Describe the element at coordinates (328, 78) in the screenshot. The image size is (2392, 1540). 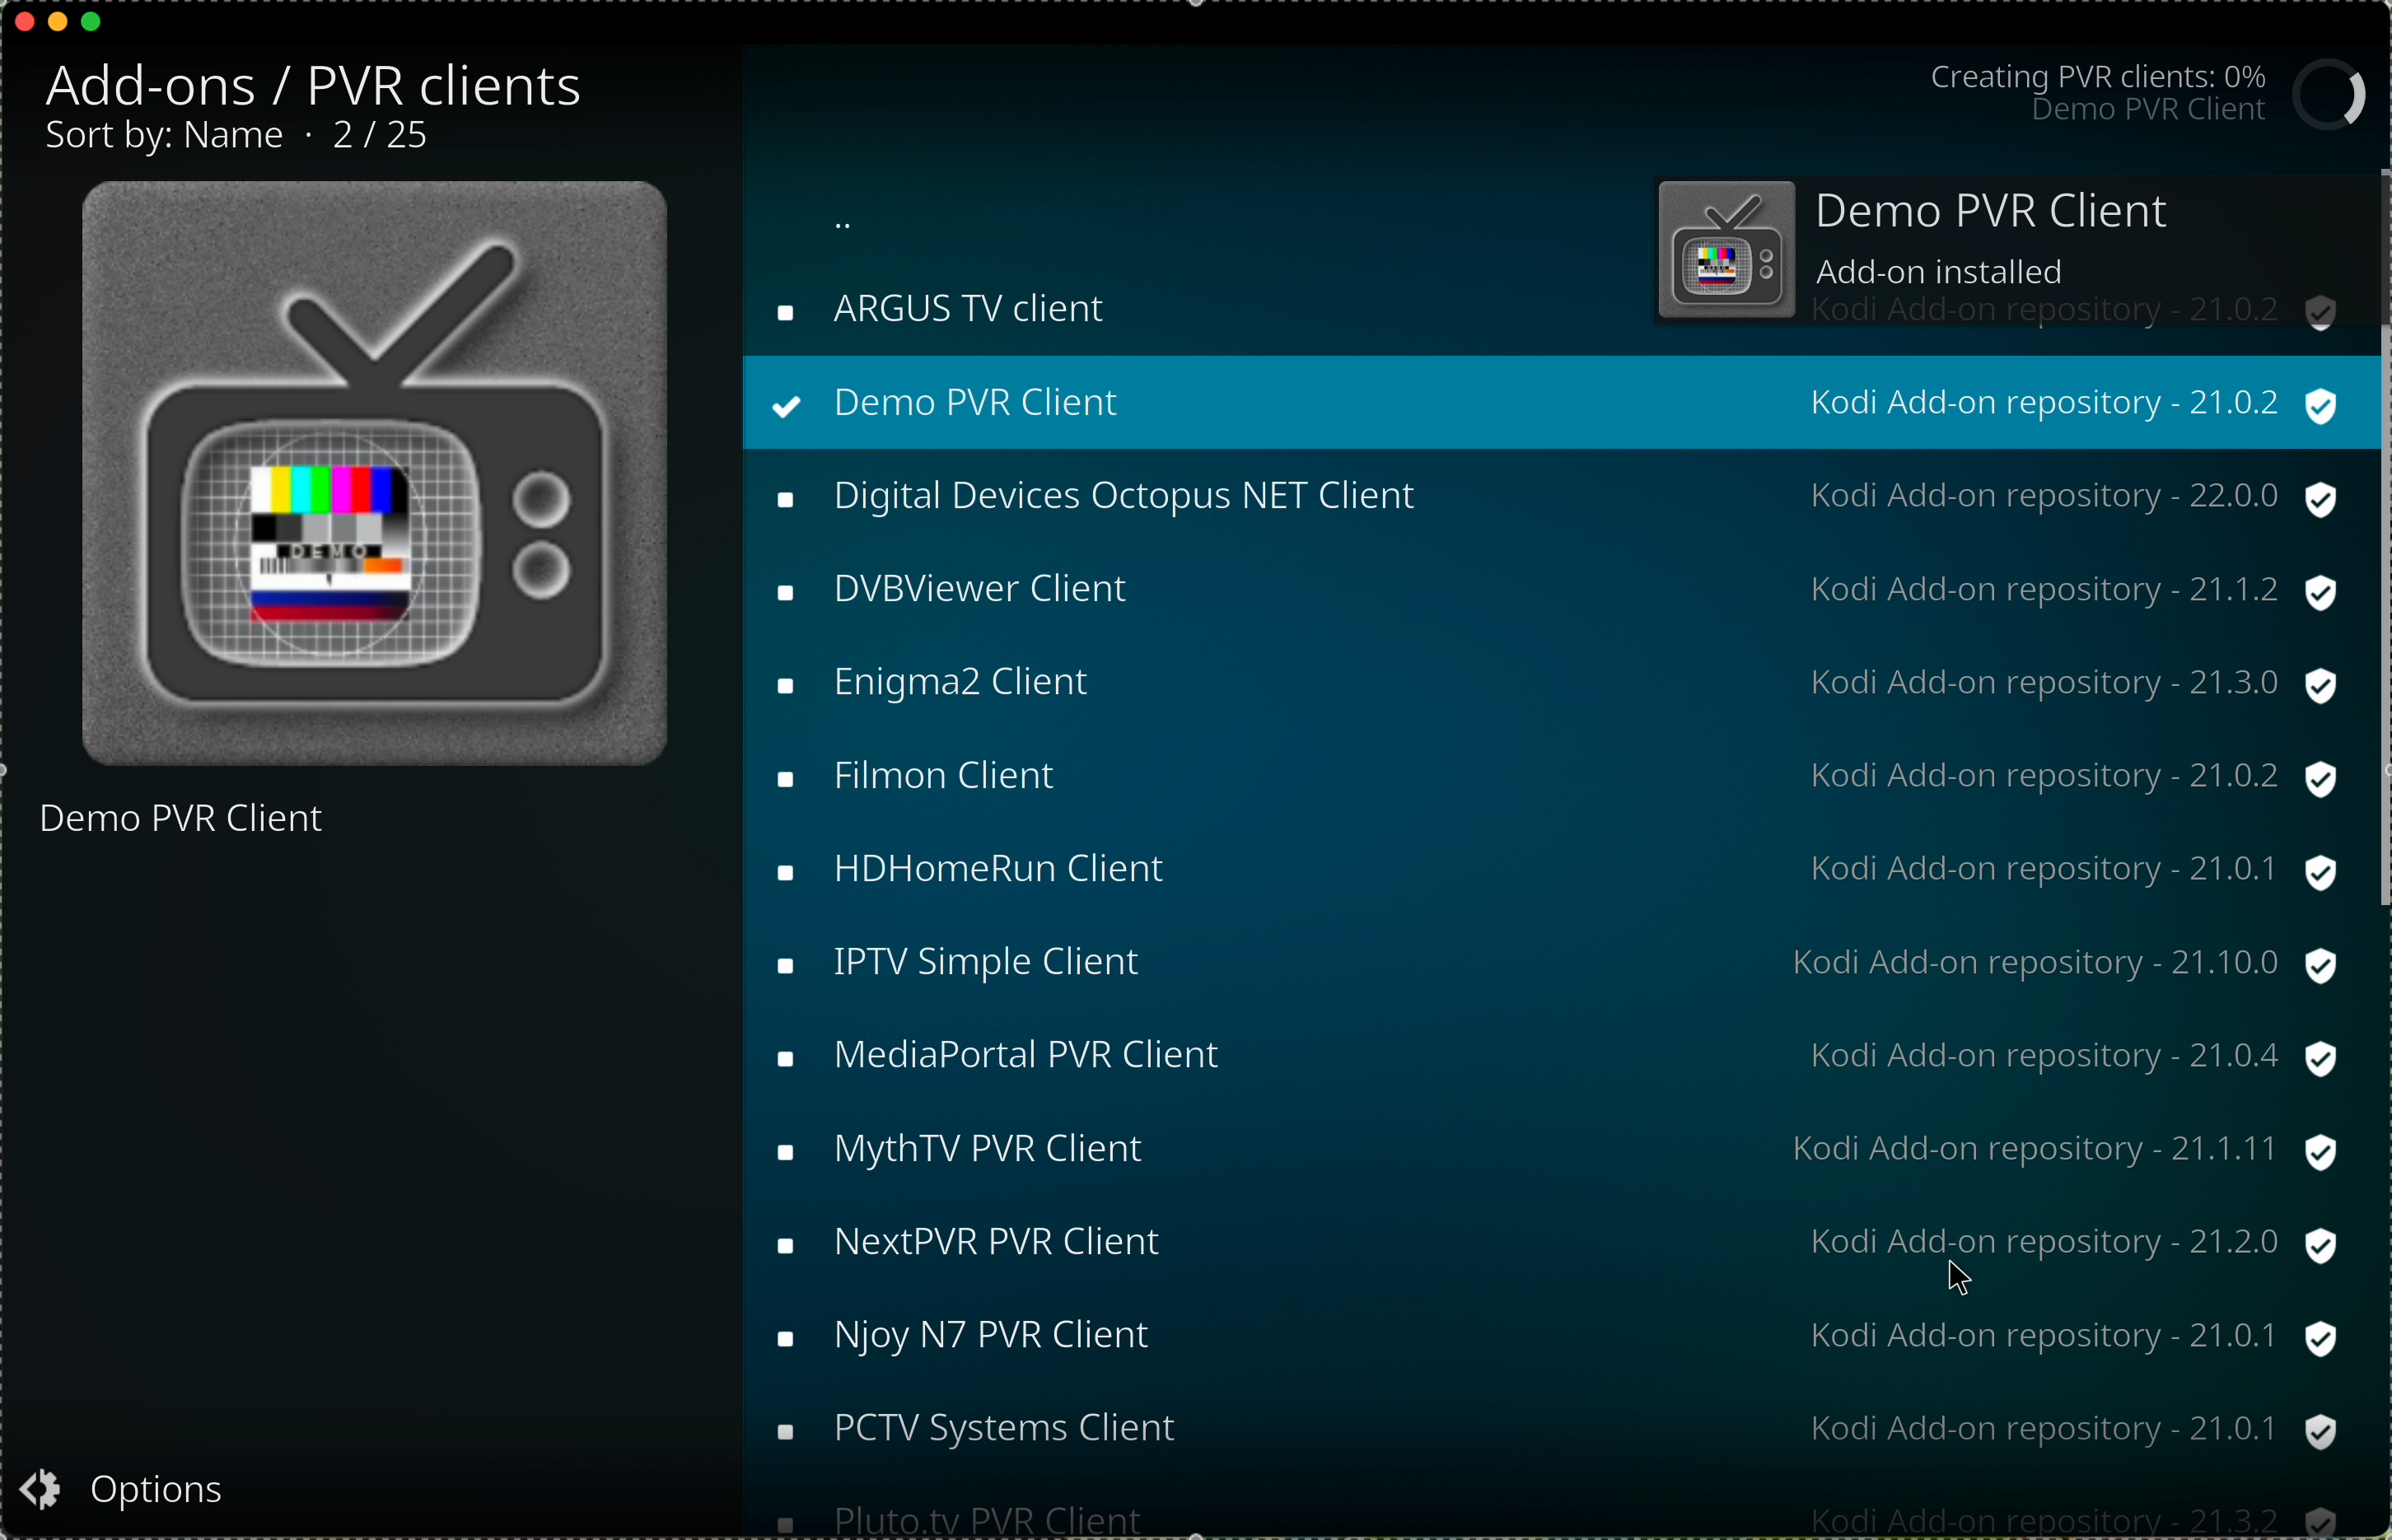
I see `Add-ons / PVR client` at that location.